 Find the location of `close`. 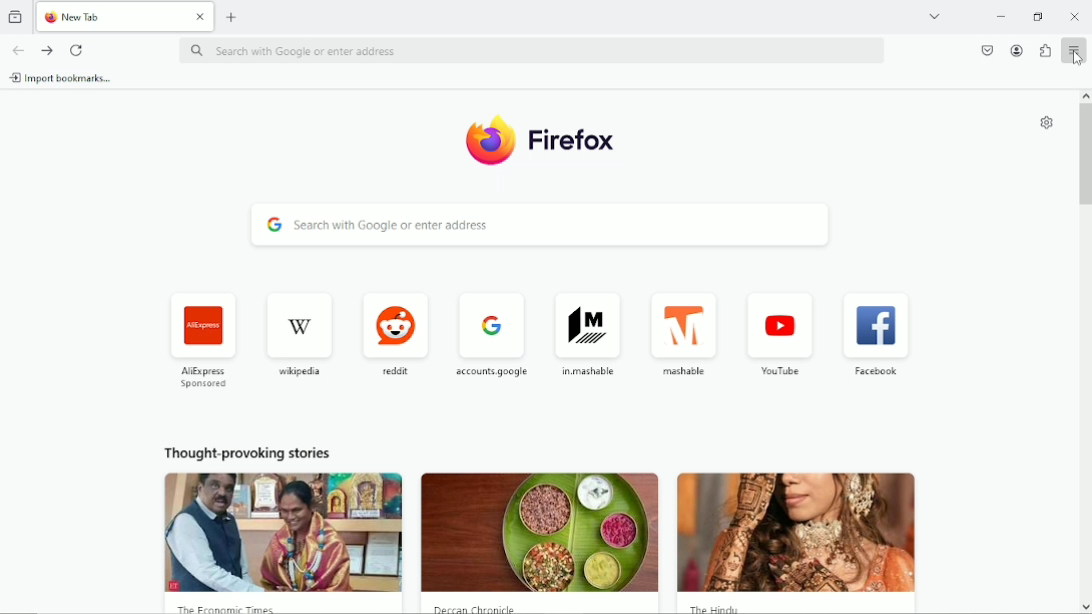

close is located at coordinates (200, 17).